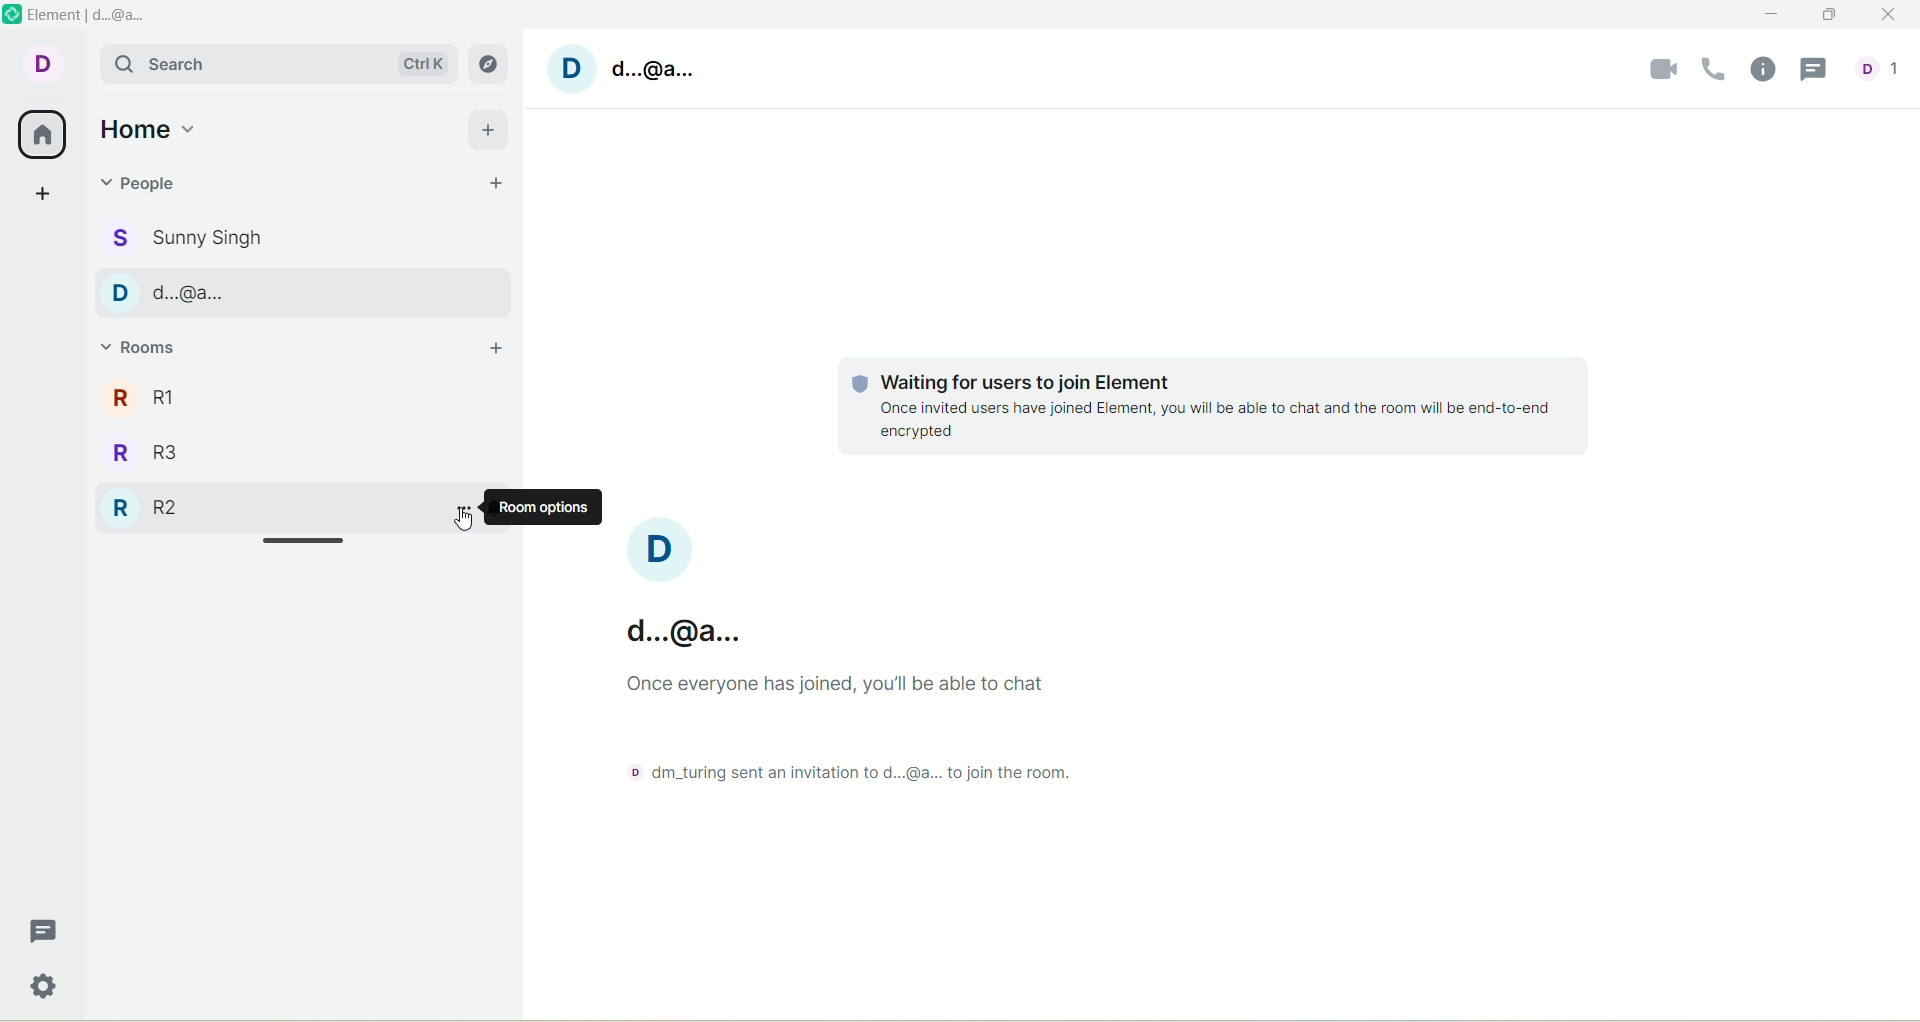  I want to click on threads, so click(44, 933).